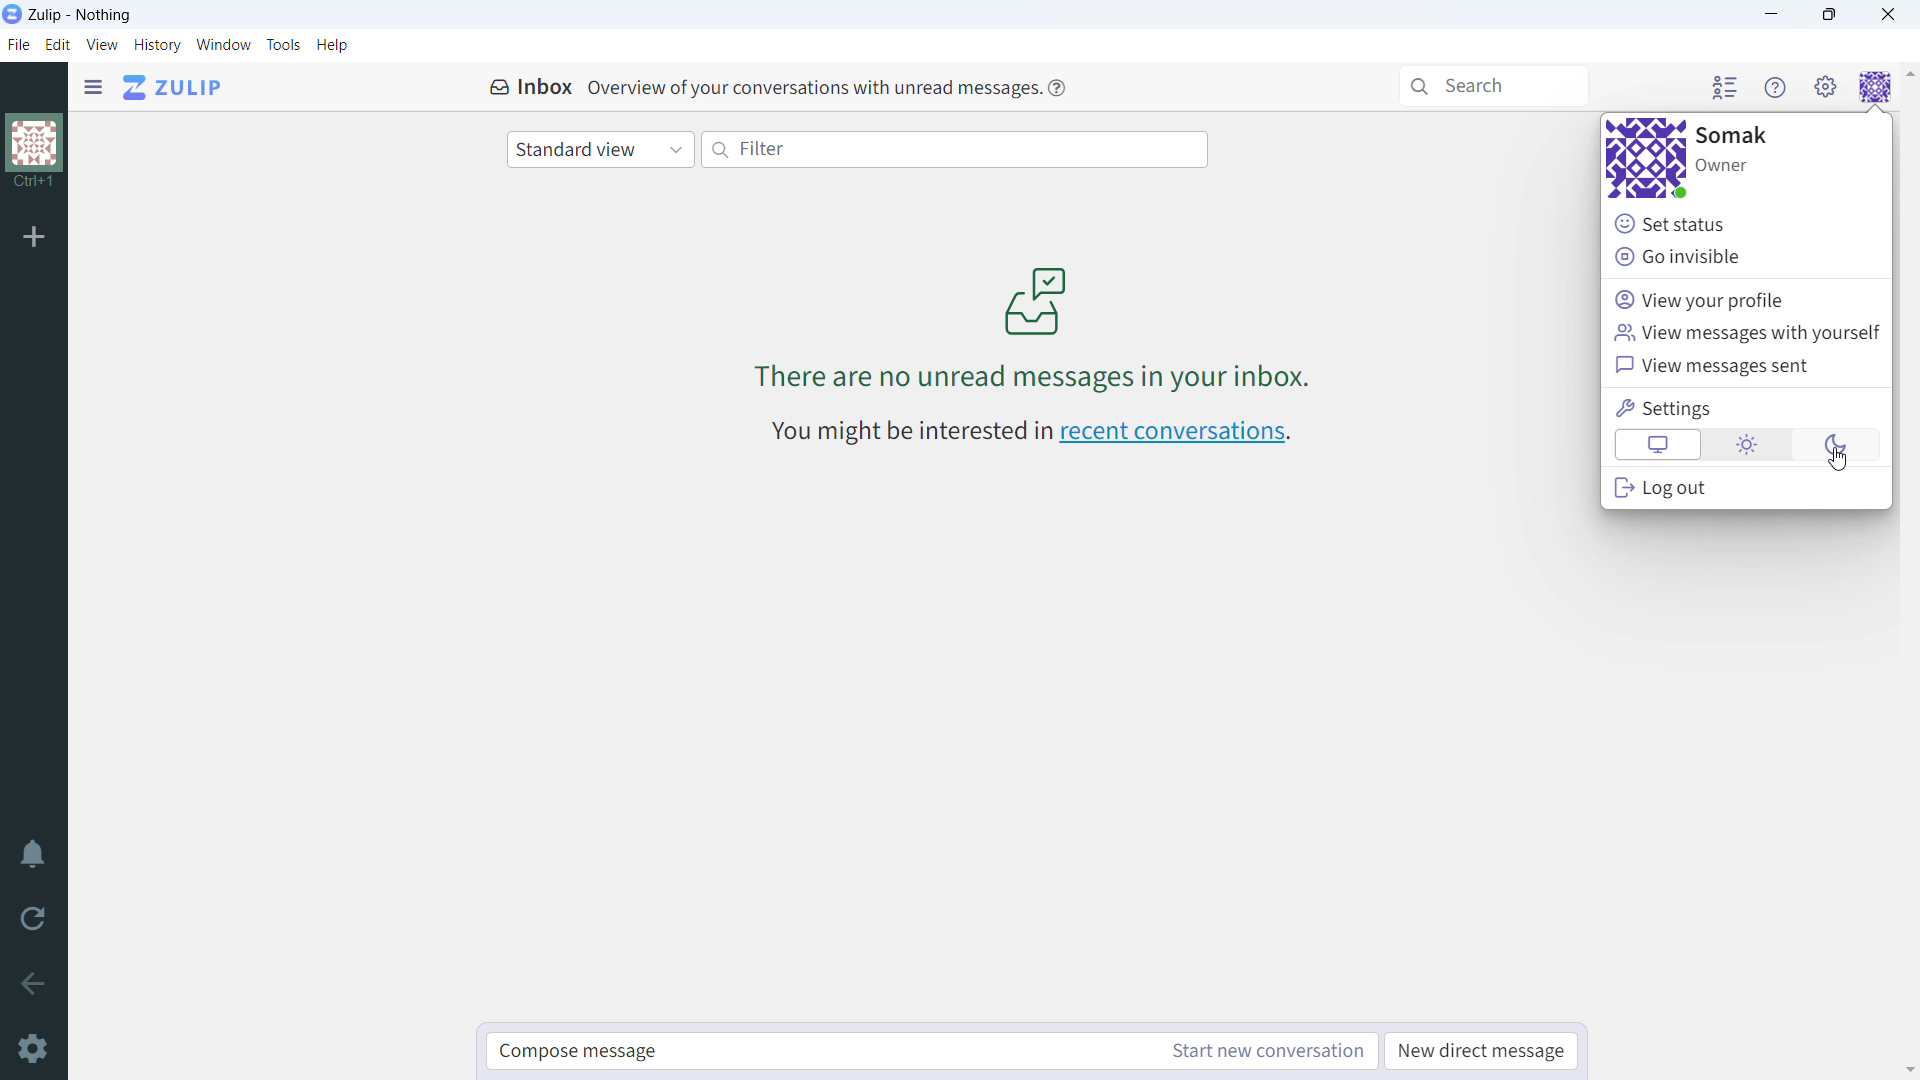 The image size is (1920, 1080). I want to click on new direct message, so click(1480, 1052).